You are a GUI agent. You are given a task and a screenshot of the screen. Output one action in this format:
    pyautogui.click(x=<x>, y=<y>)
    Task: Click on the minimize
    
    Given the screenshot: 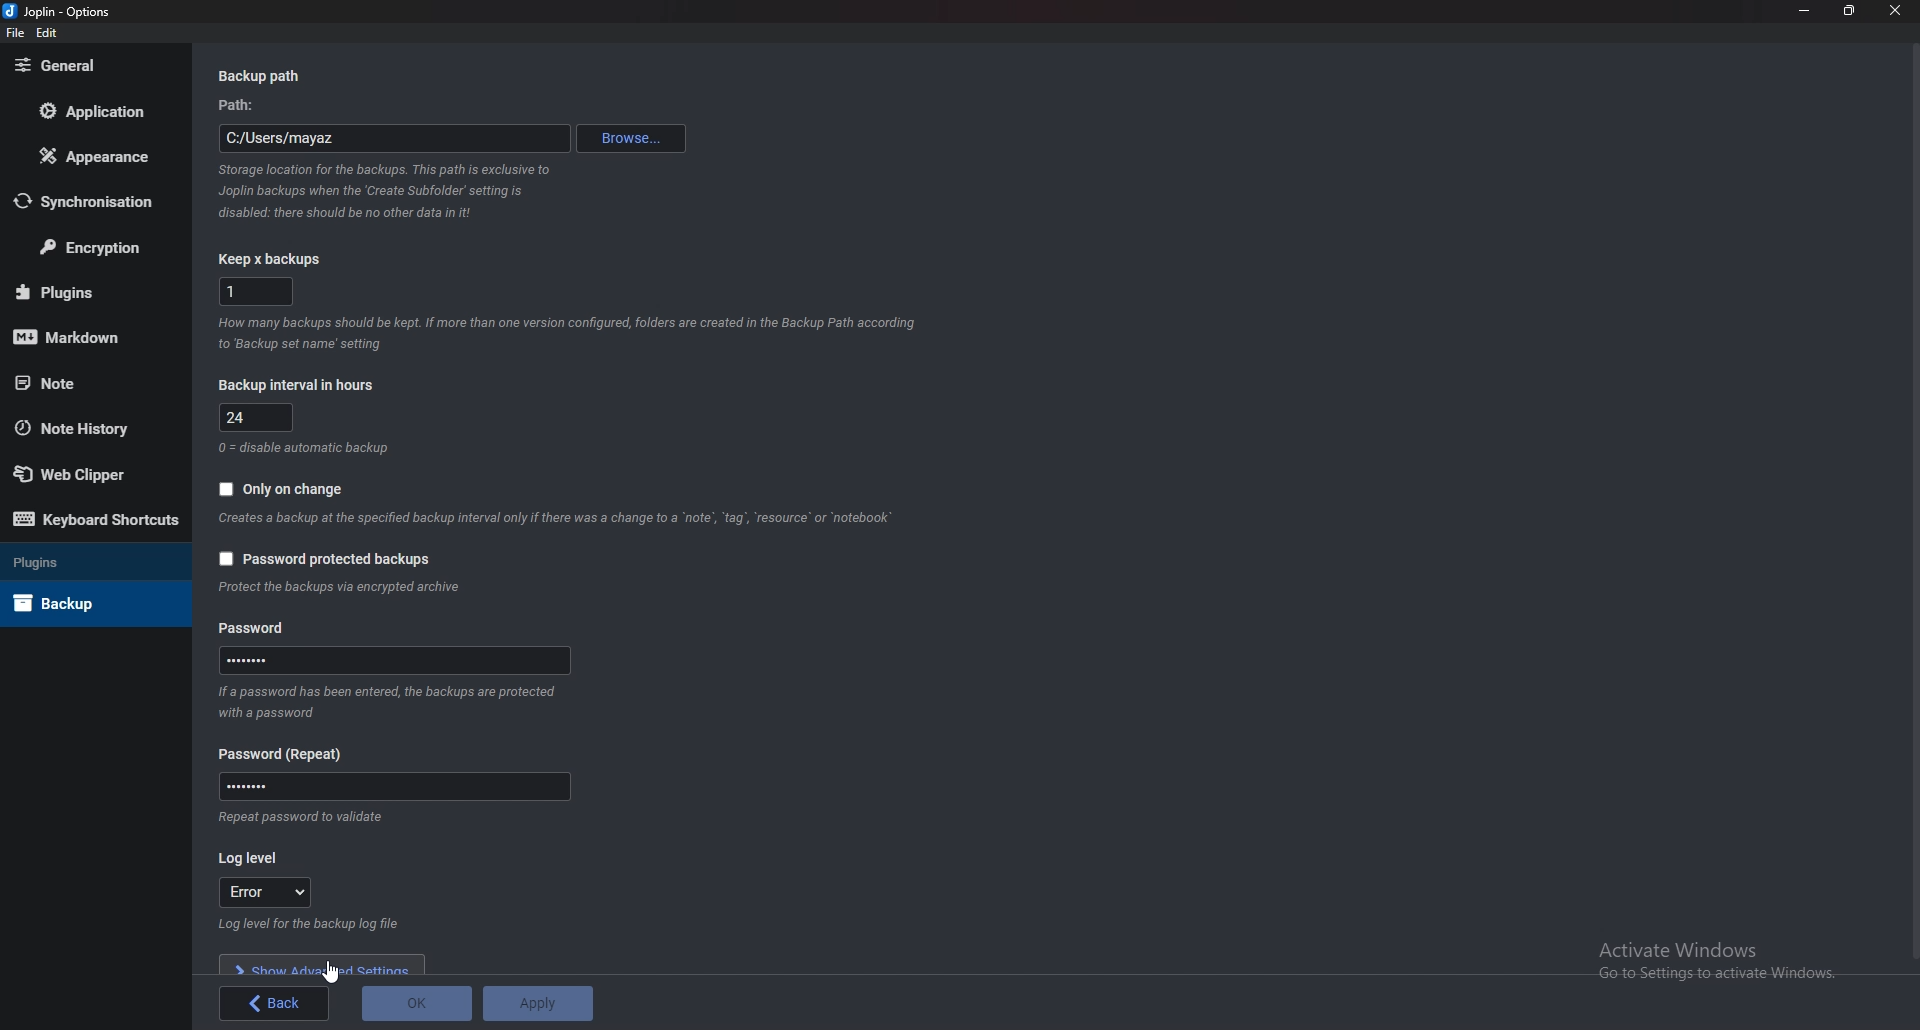 What is the action you would take?
    pyautogui.click(x=1805, y=10)
    